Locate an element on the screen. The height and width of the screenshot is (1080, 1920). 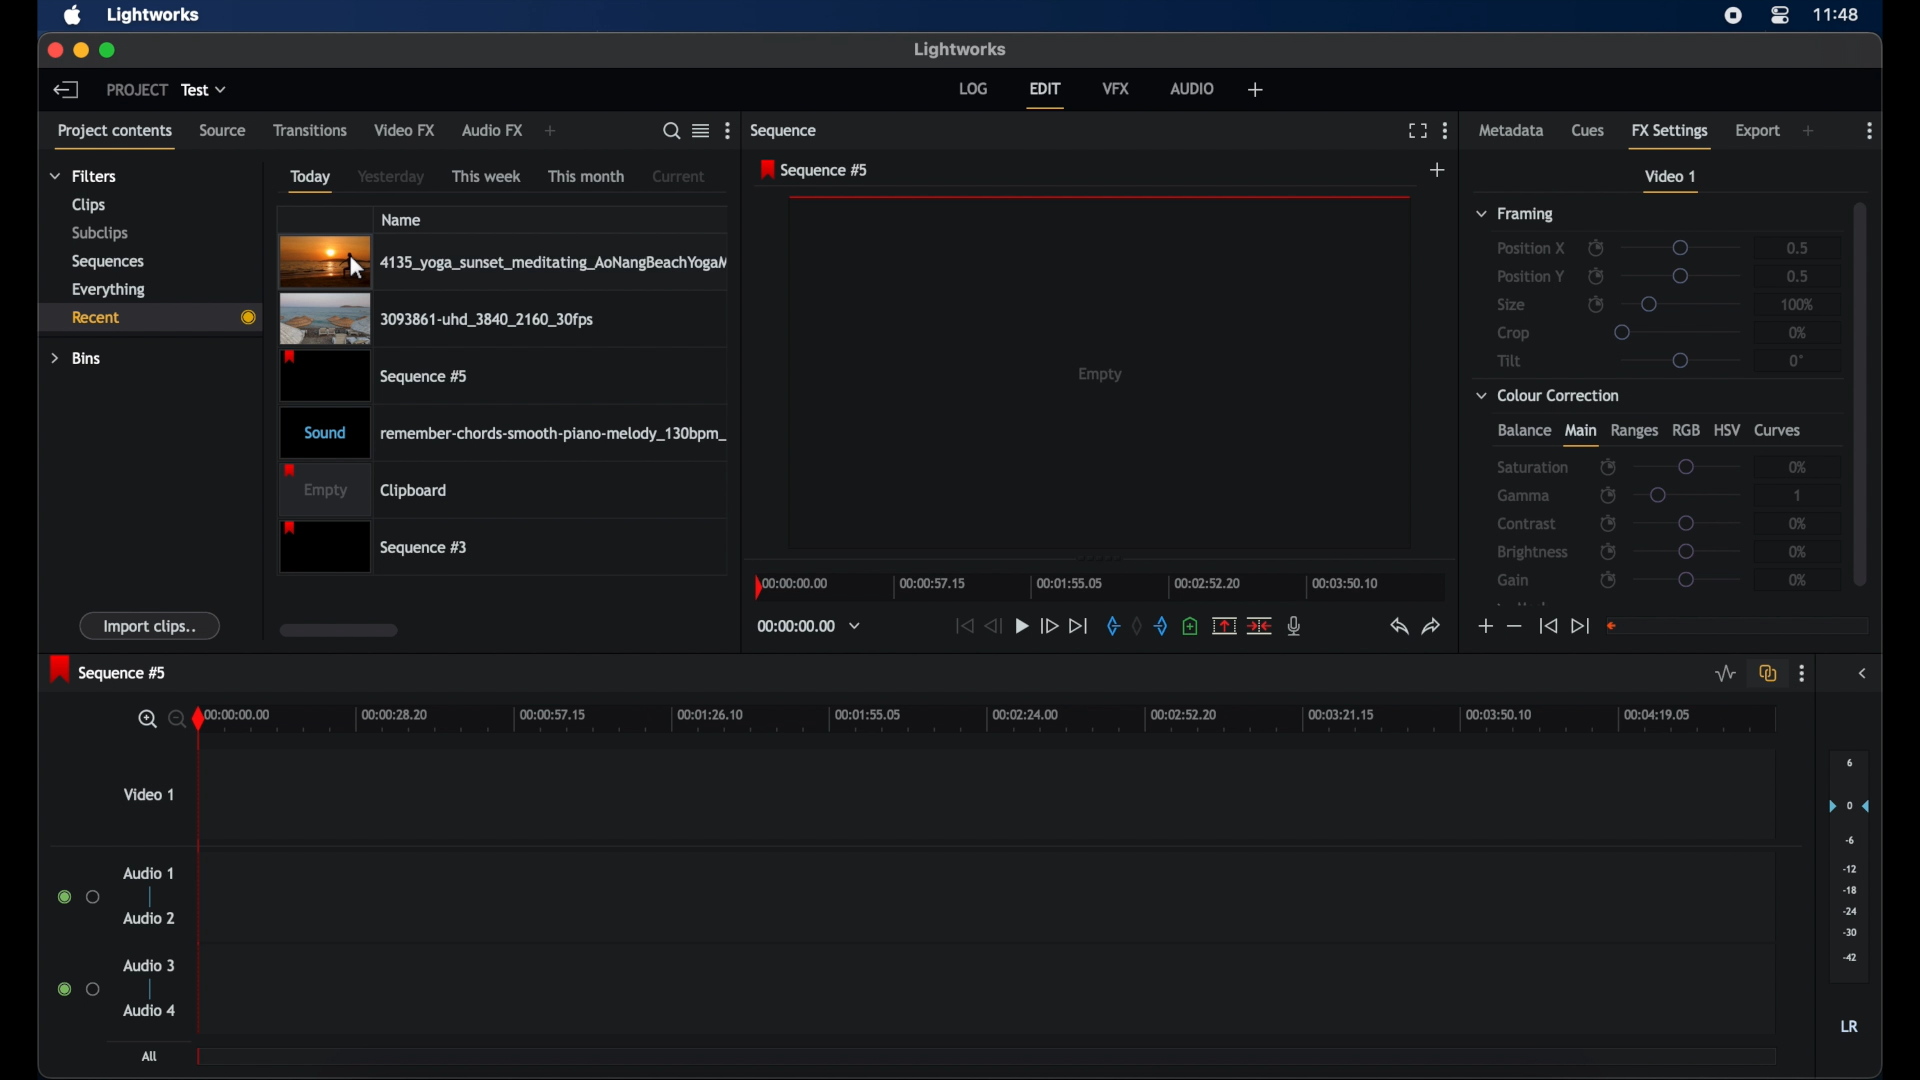
0.5 is located at coordinates (1796, 276).